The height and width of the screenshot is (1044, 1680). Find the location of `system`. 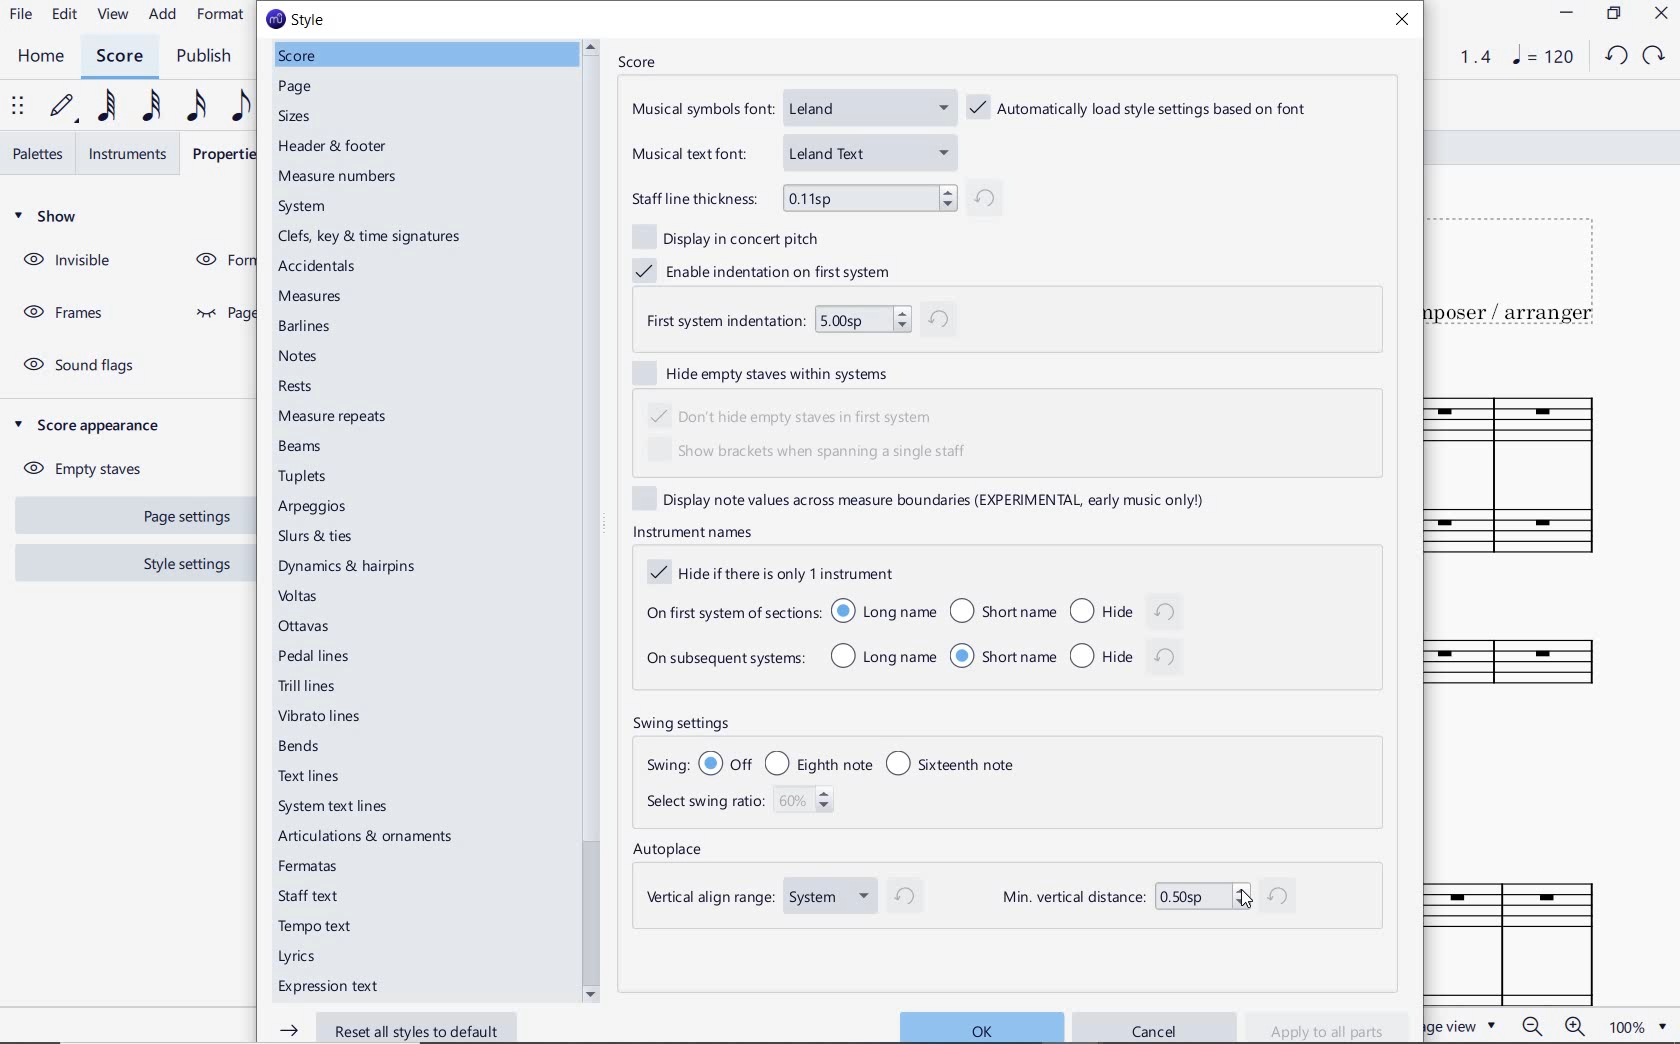

system is located at coordinates (308, 205).